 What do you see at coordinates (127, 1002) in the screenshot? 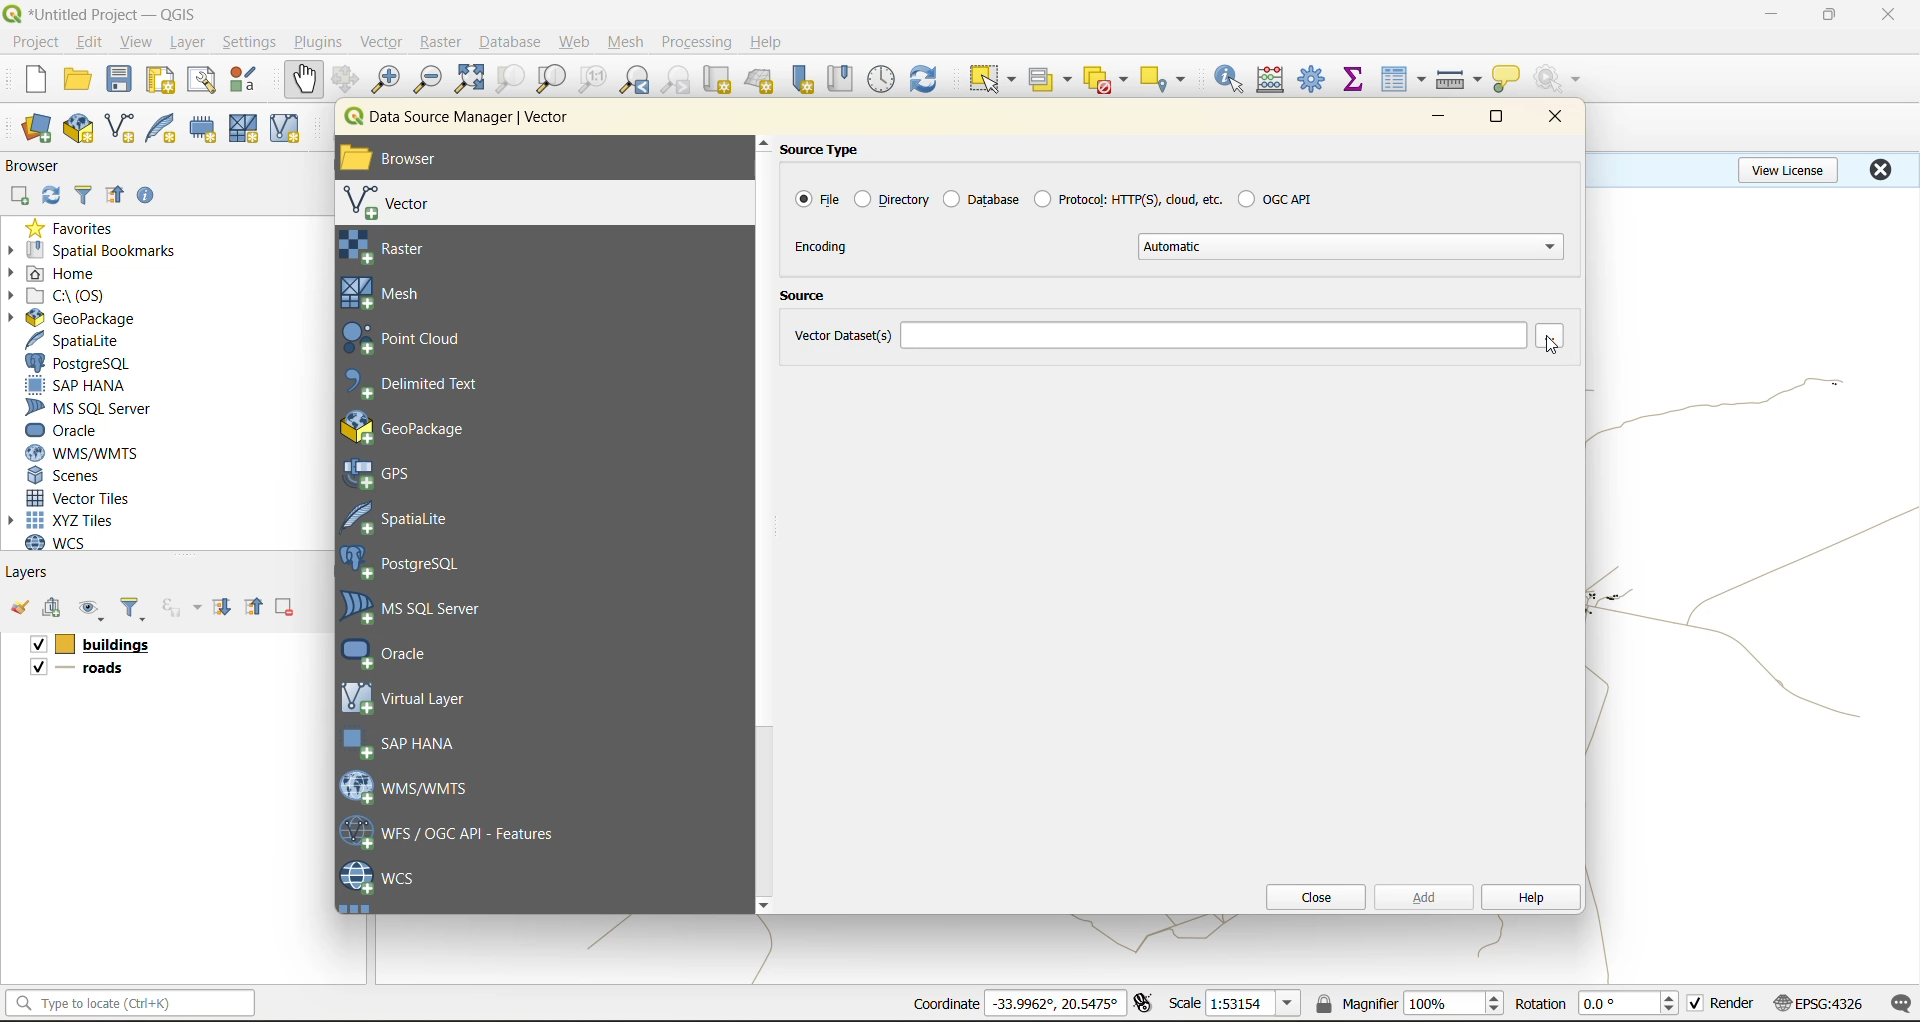
I see `status bar` at bounding box center [127, 1002].